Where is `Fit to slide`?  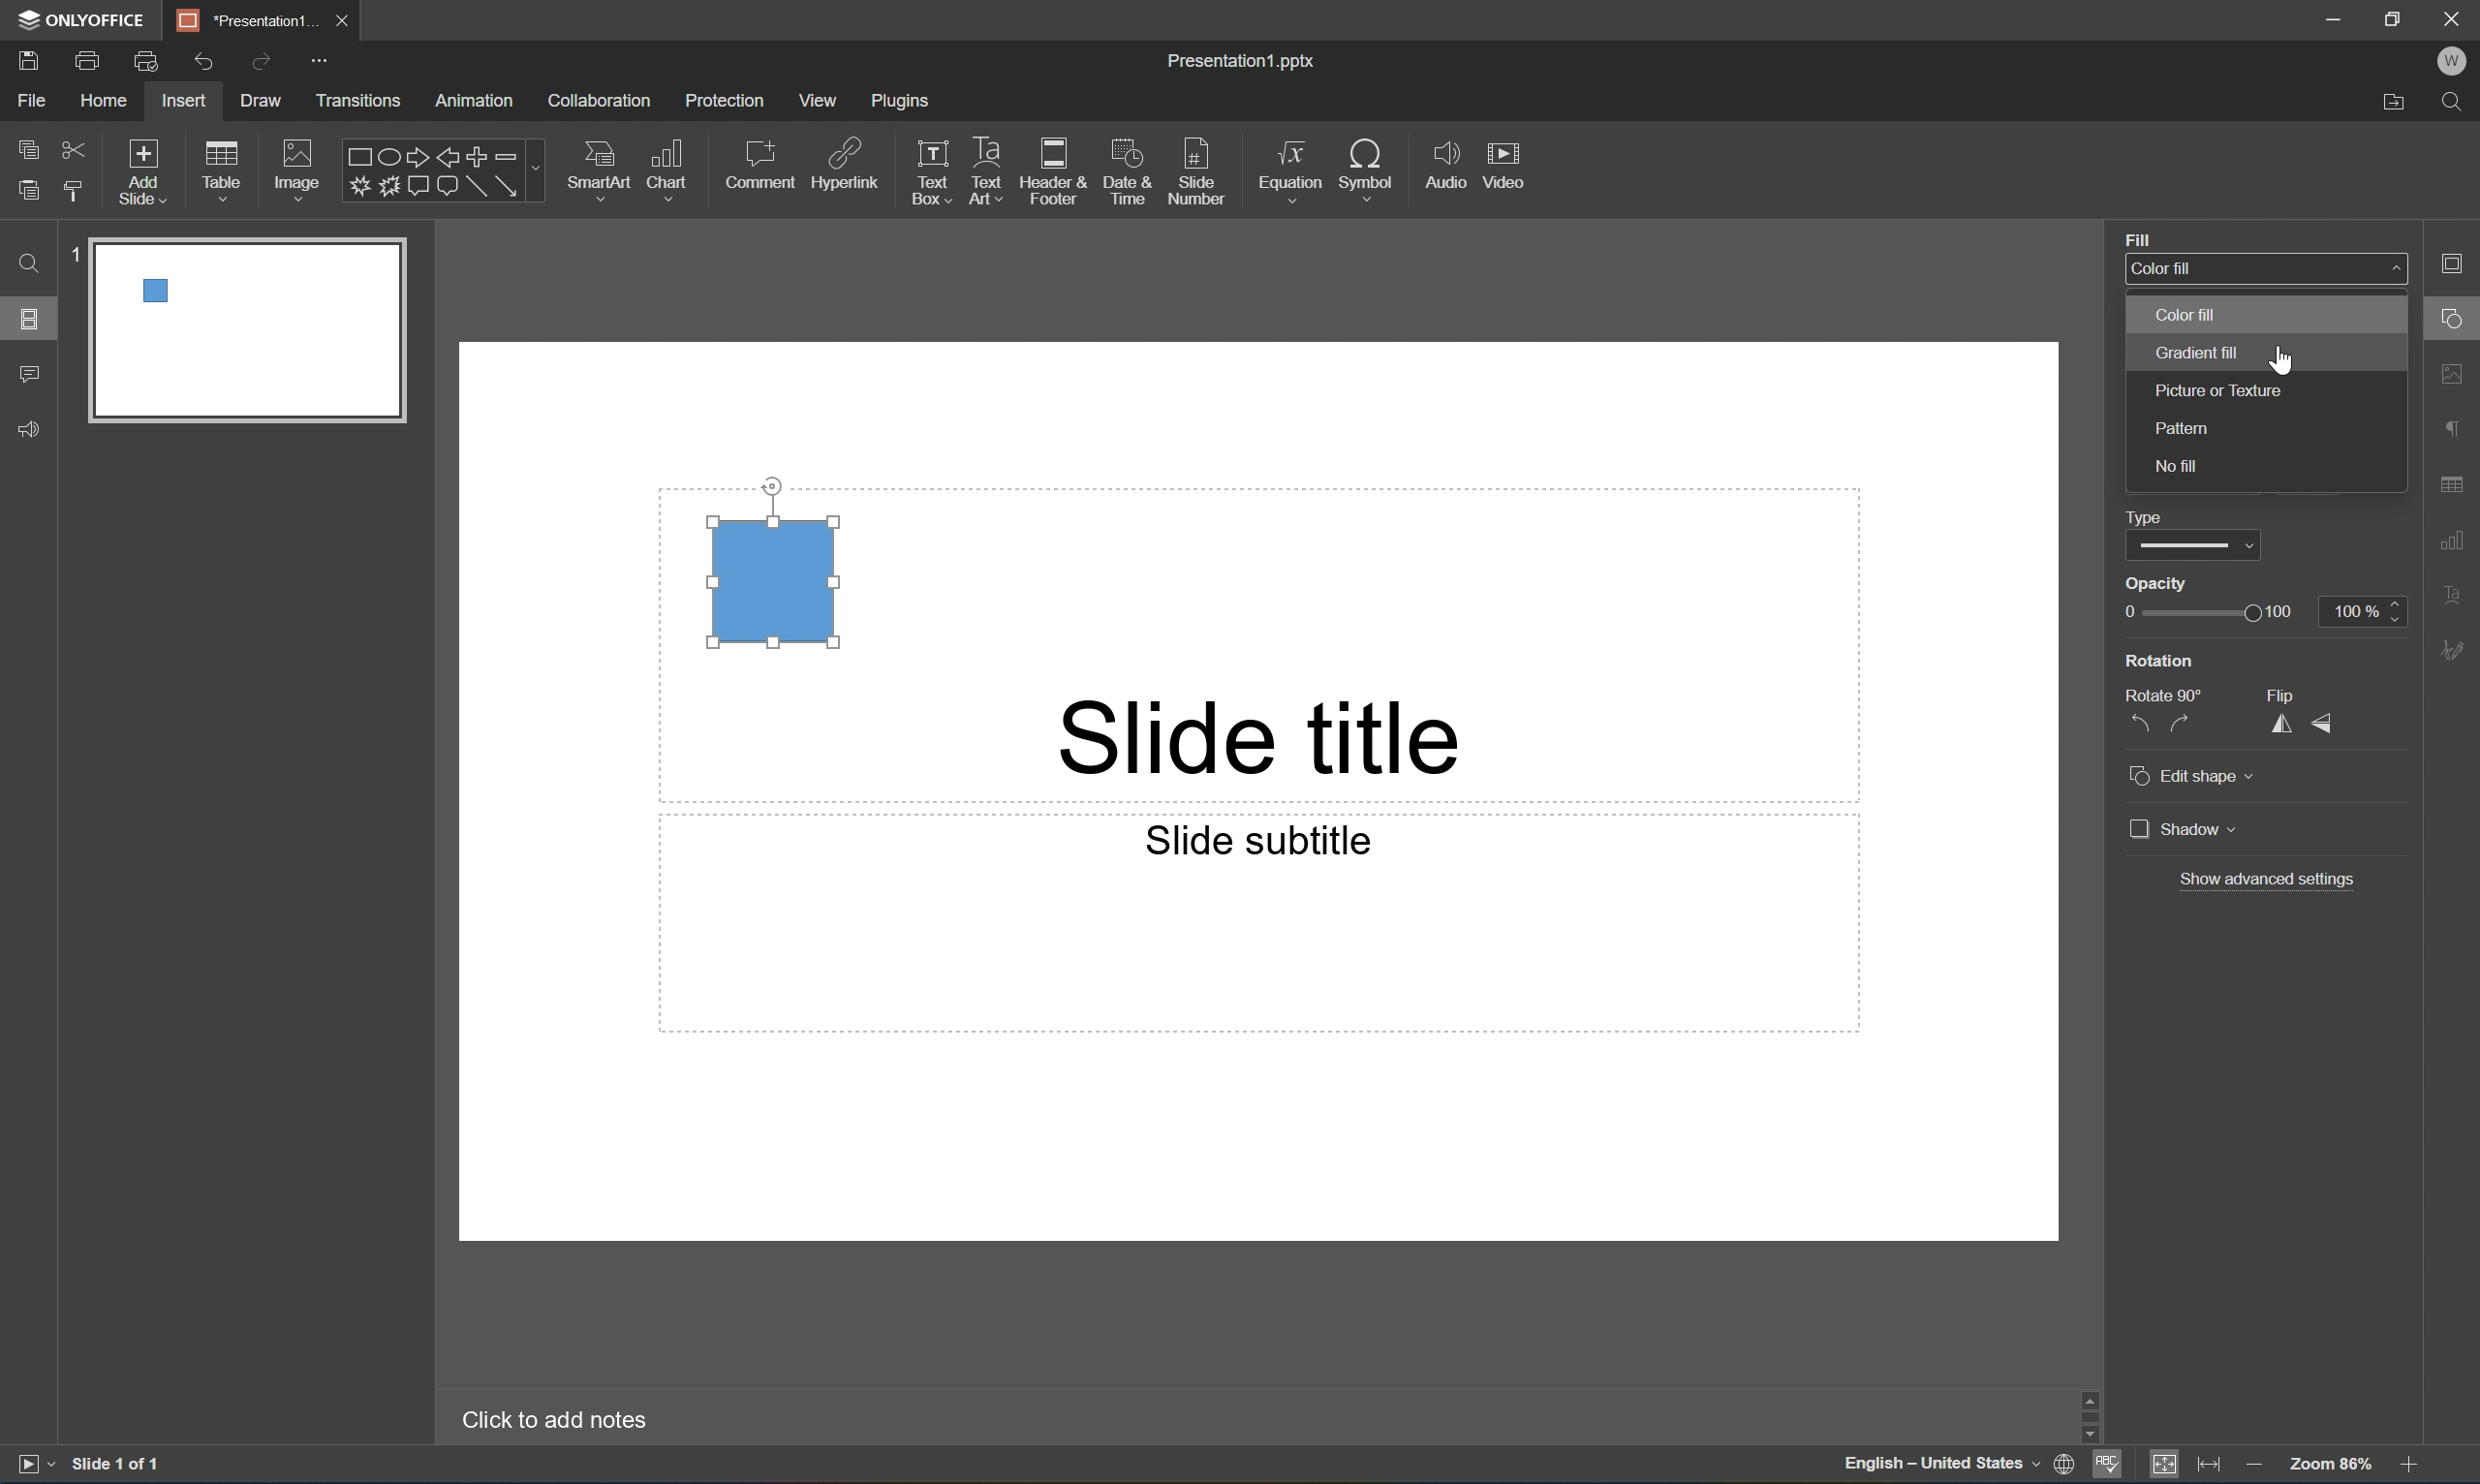
Fit to slide is located at coordinates (2164, 1465).